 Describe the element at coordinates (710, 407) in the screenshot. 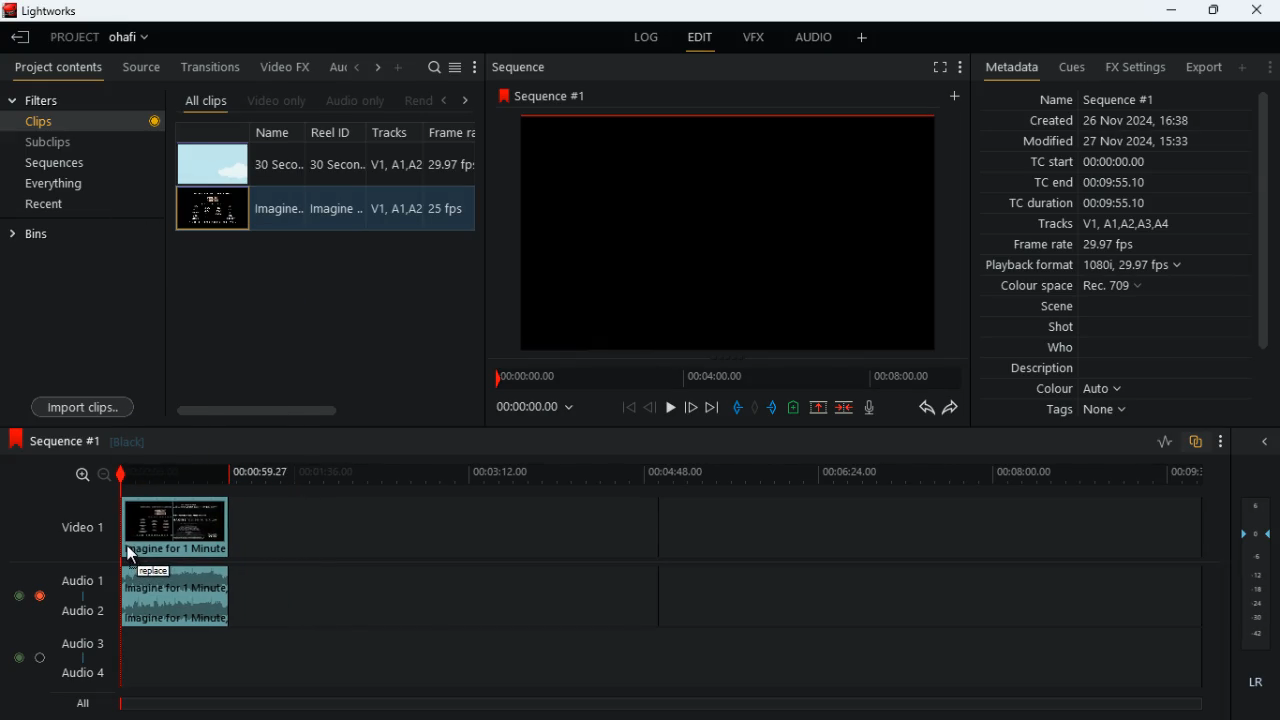

I see `end` at that location.